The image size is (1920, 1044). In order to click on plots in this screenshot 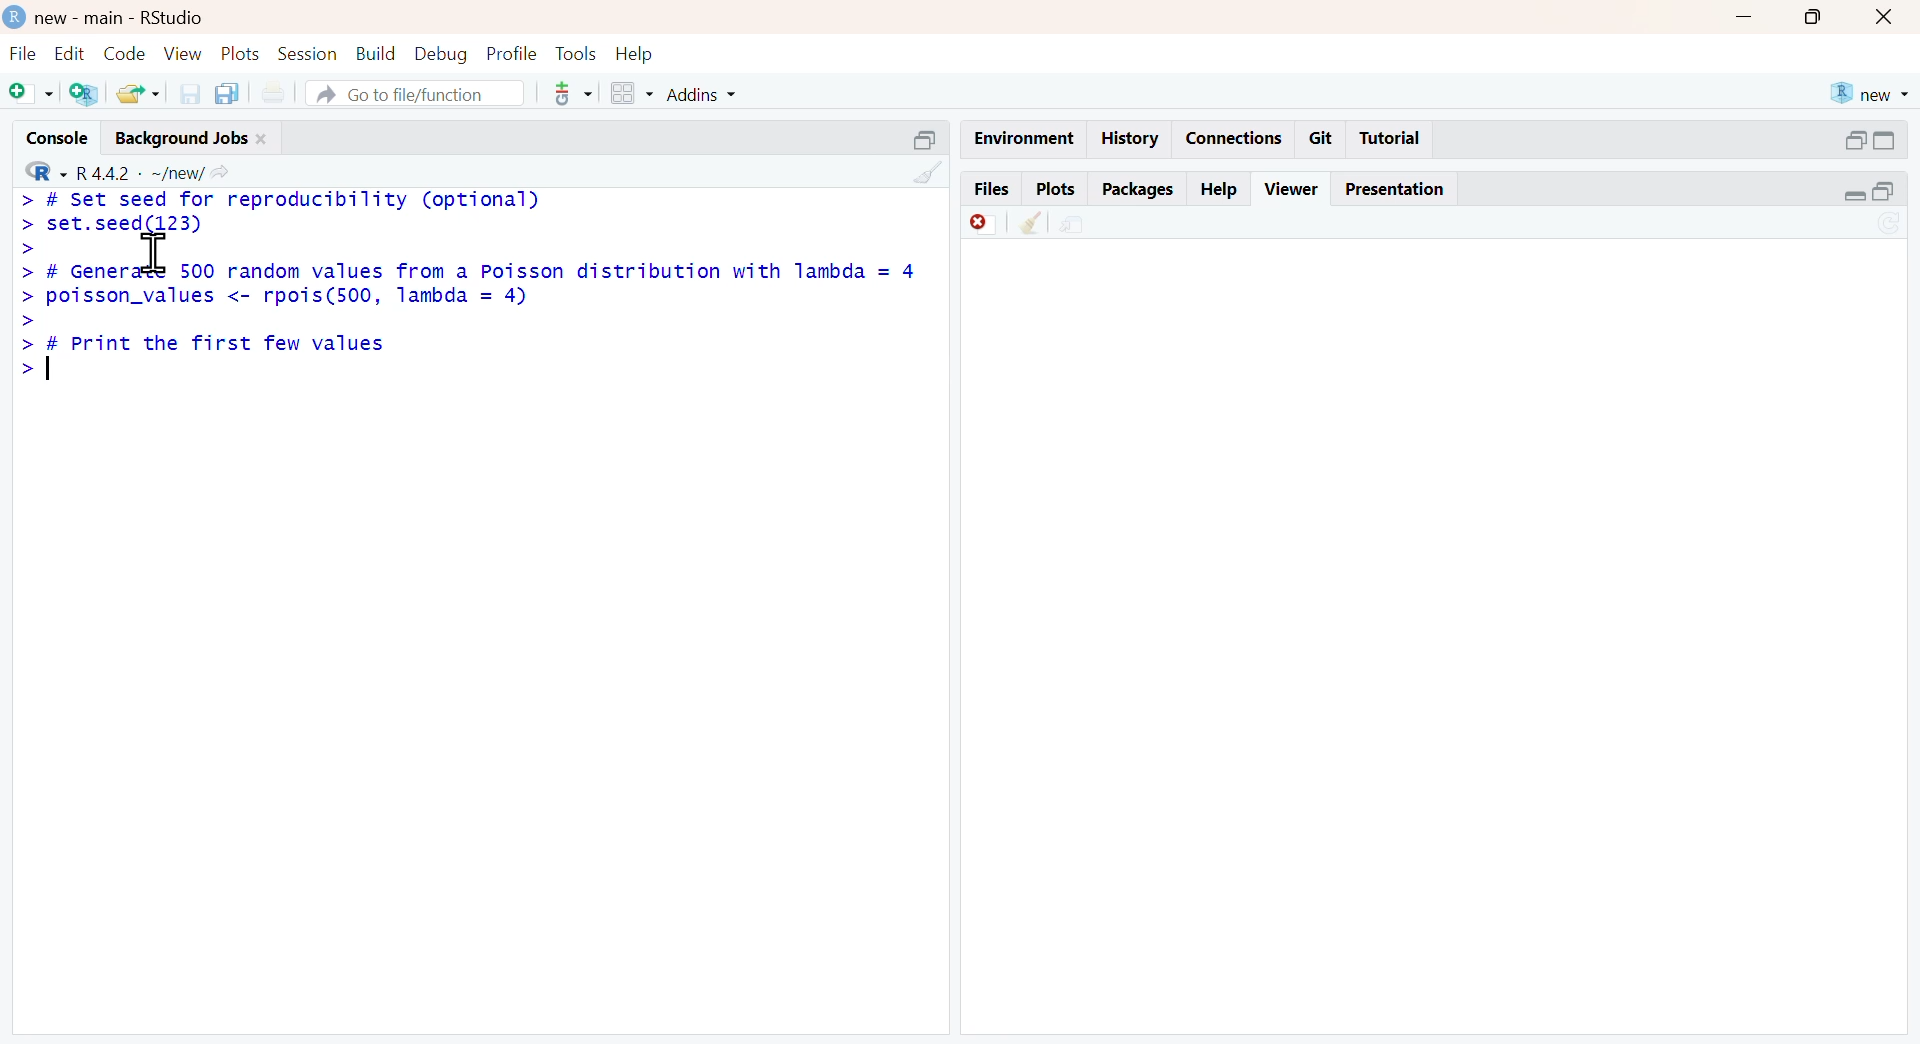, I will do `click(240, 53)`.